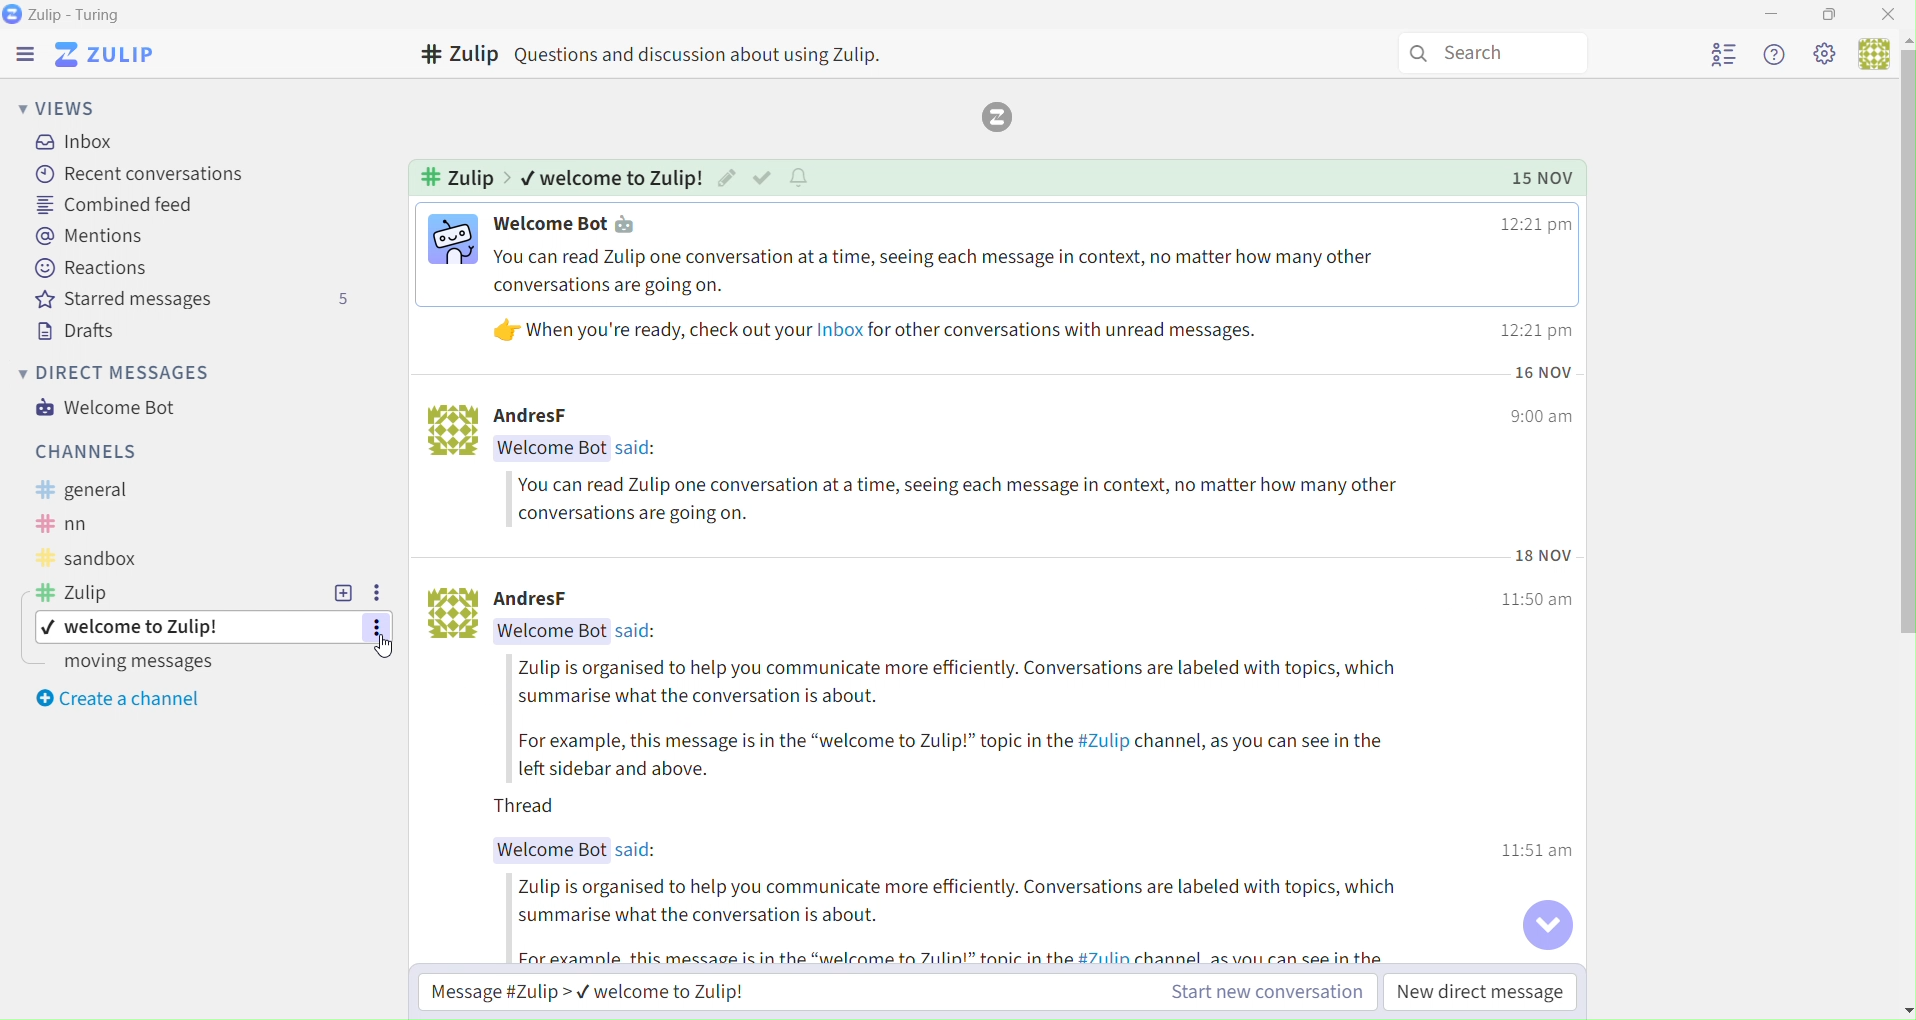 The height and width of the screenshot is (1020, 1916). What do you see at coordinates (87, 560) in the screenshot?
I see `Text` at bounding box center [87, 560].